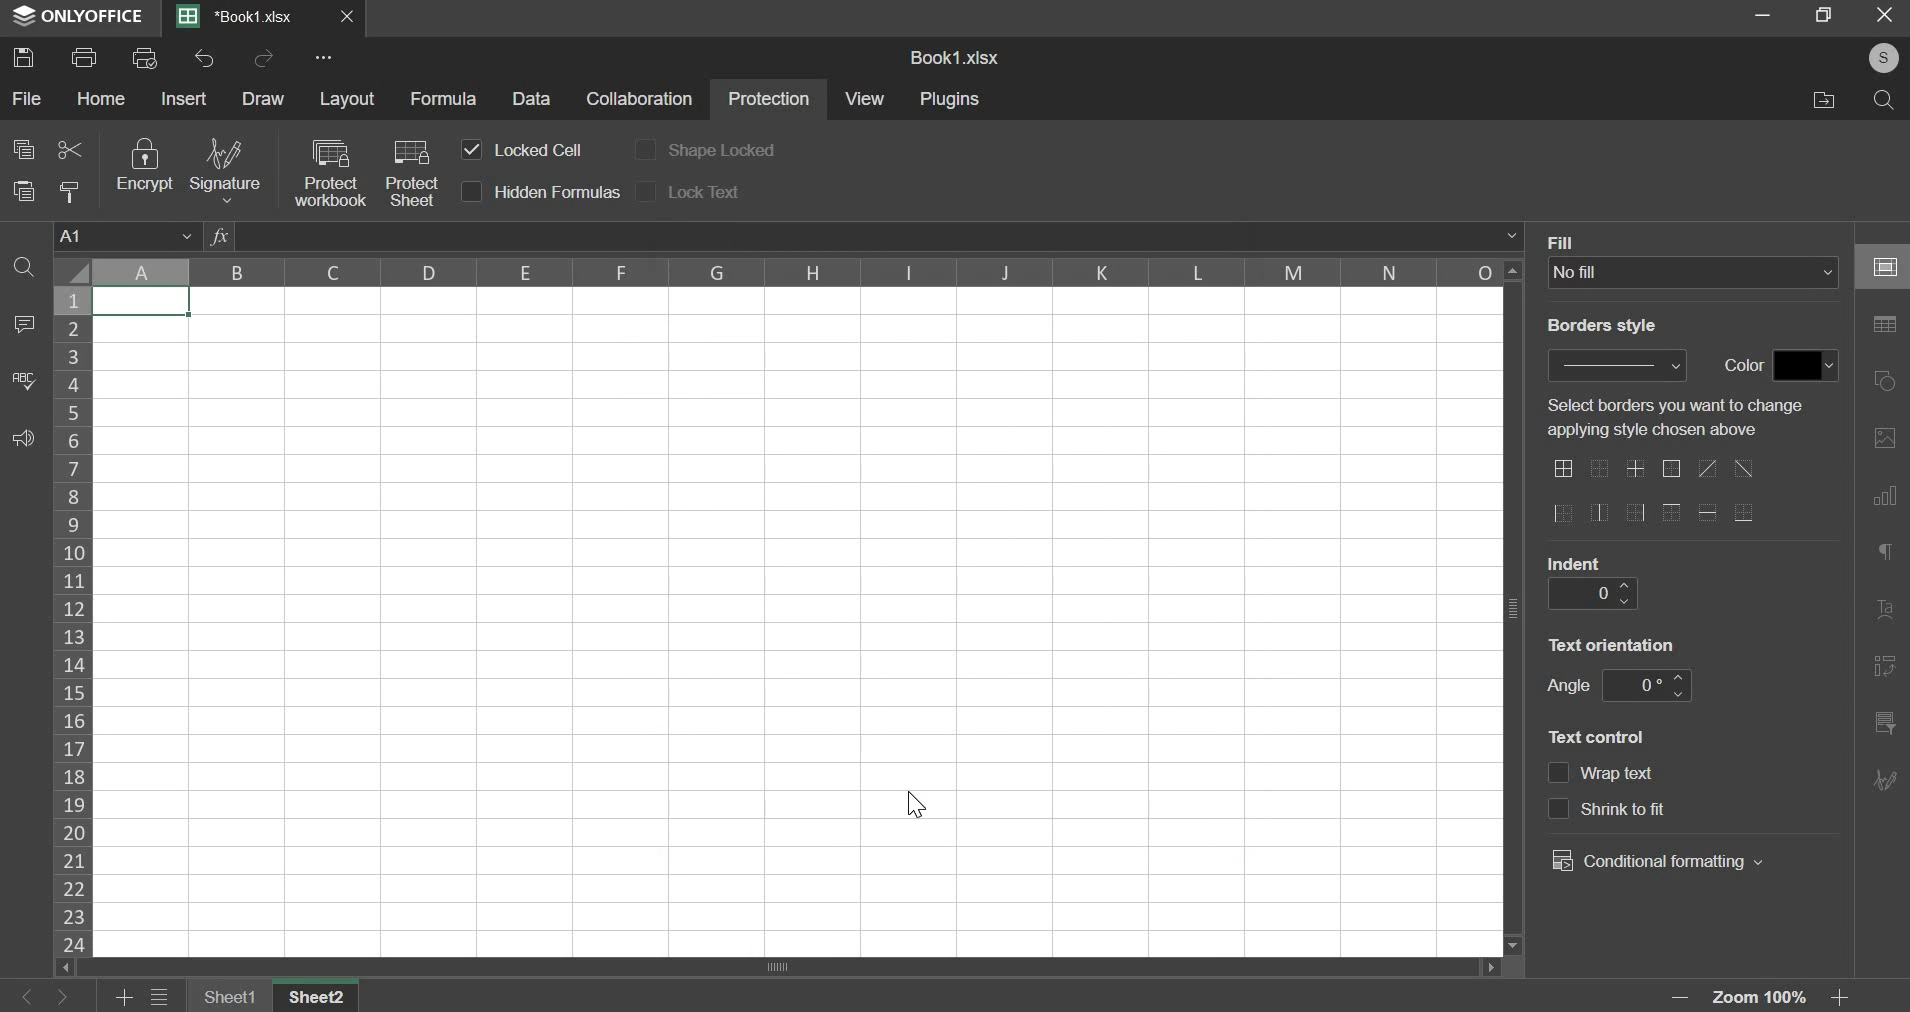 Image resolution: width=1910 pixels, height=1012 pixels. What do you see at coordinates (24, 380) in the screenshot?
I see `spelling` at bounding box center [24, 380].